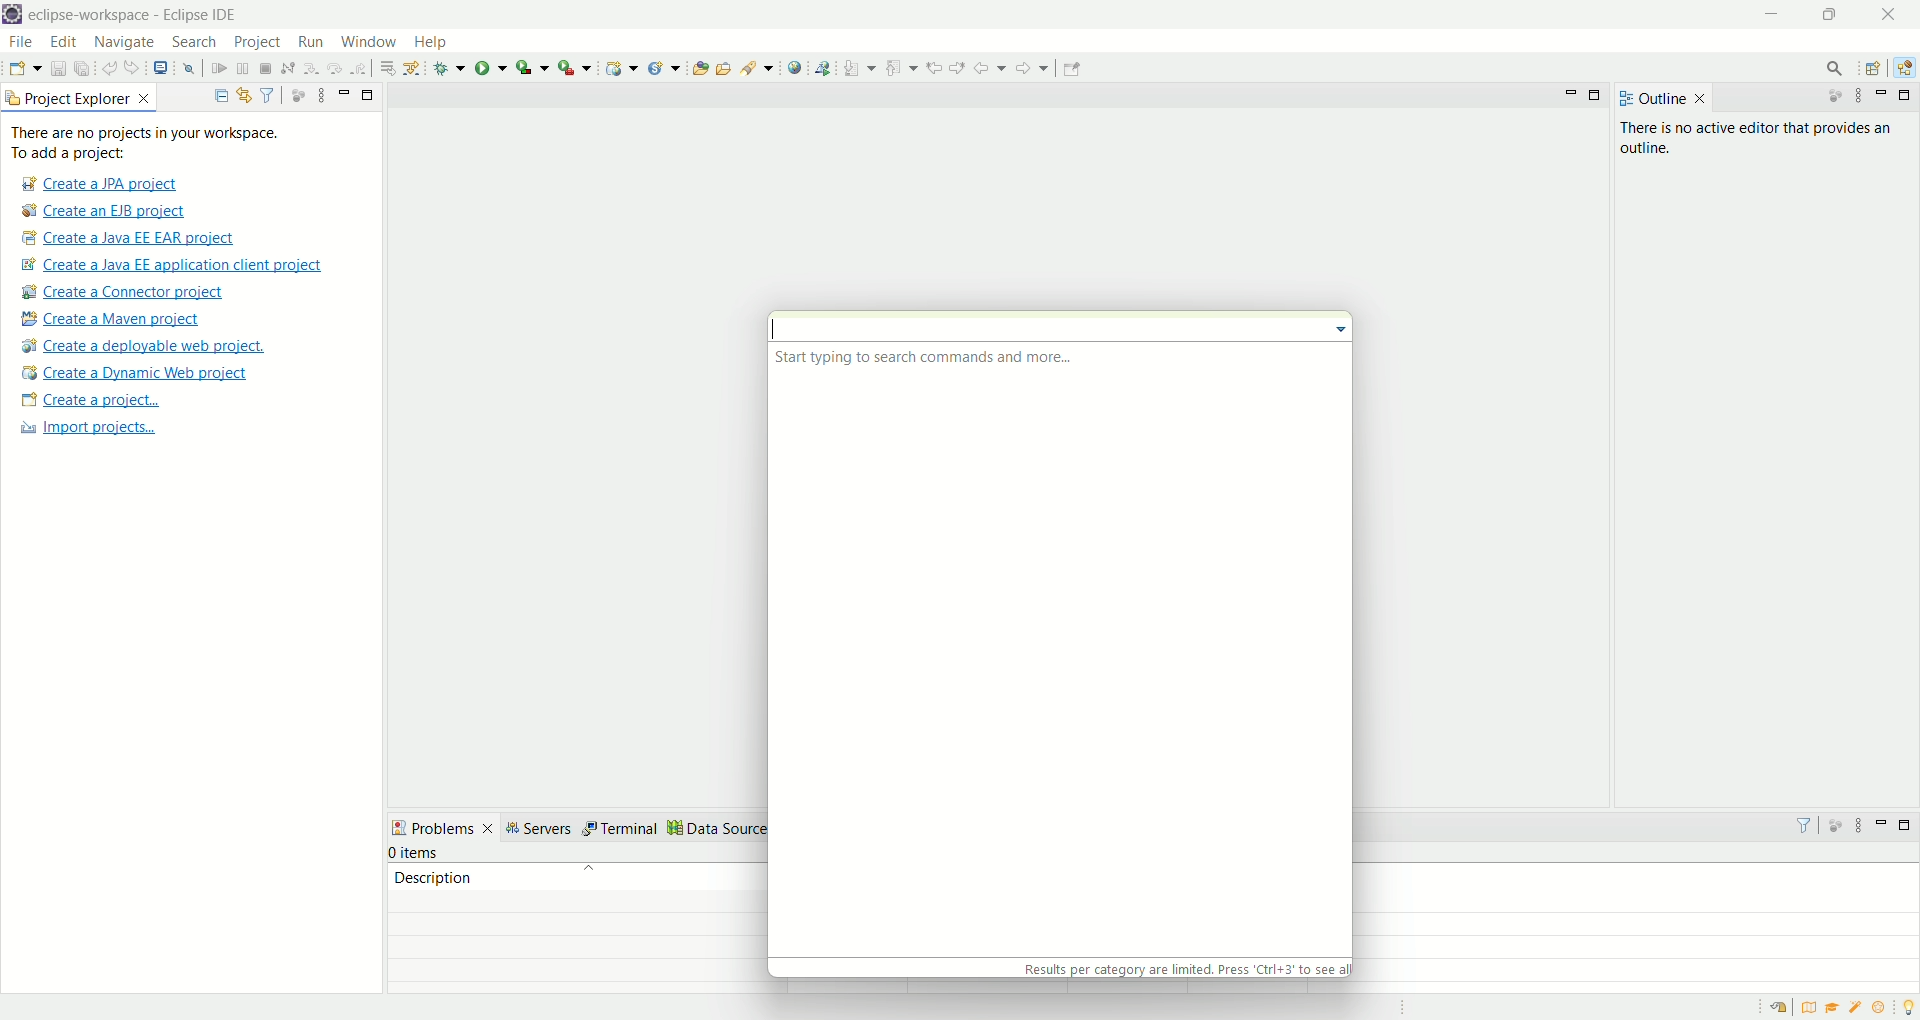 The image size is (1920, 1020). Describe the element at coordinates (67, 43) in the screenshot. I see `edit` at that location.